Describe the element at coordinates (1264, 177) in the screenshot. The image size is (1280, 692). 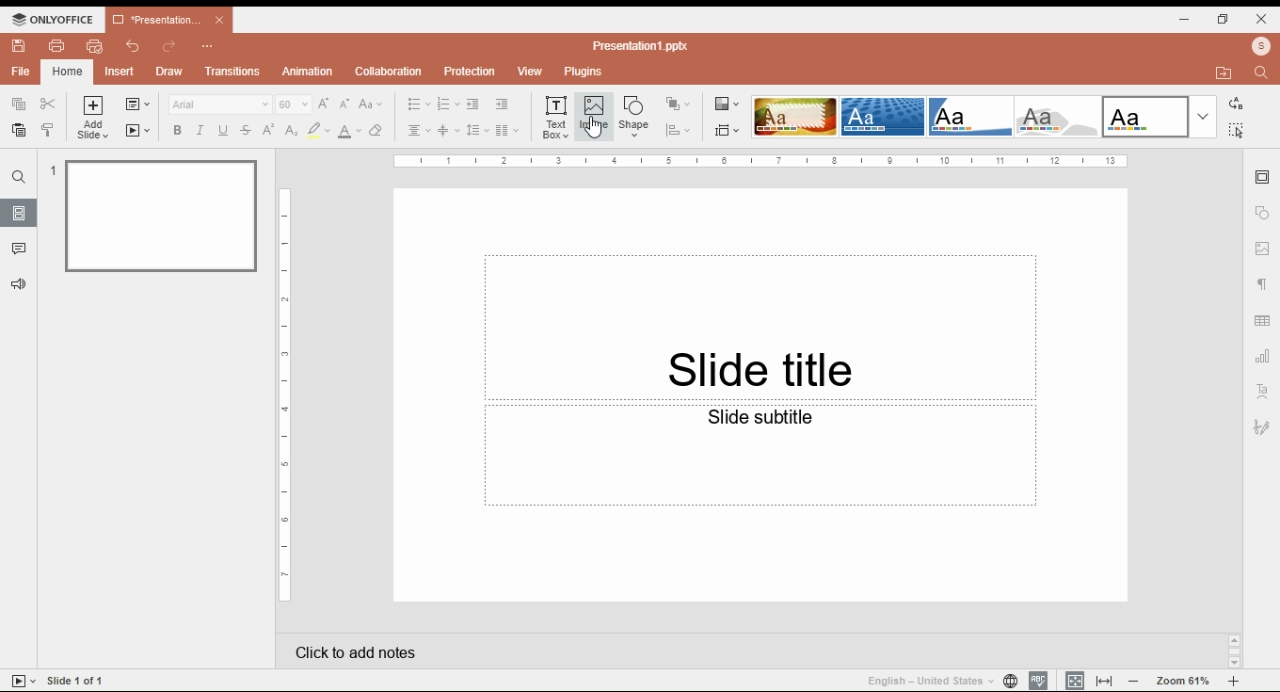
I see `slide settings` at that location.